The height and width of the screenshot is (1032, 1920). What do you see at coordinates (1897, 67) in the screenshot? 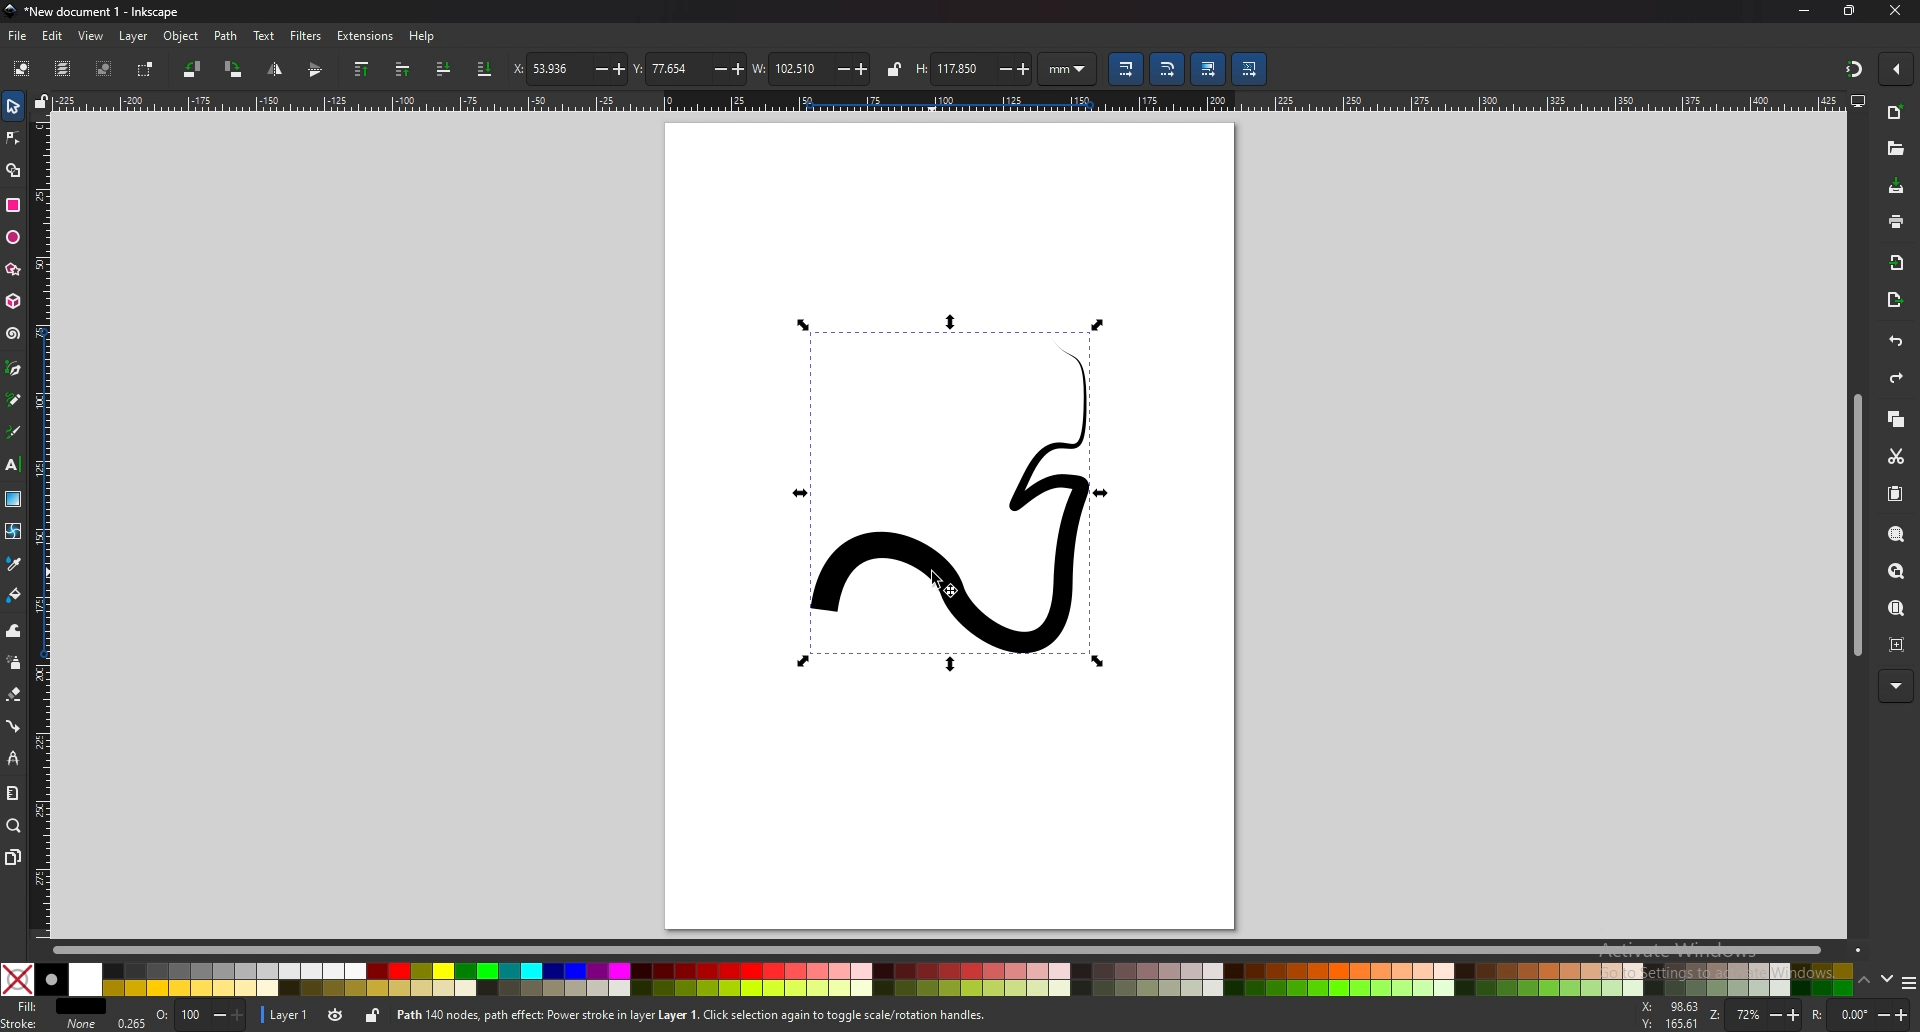
I see `enable snapping` at bounding box center [1897, 67].